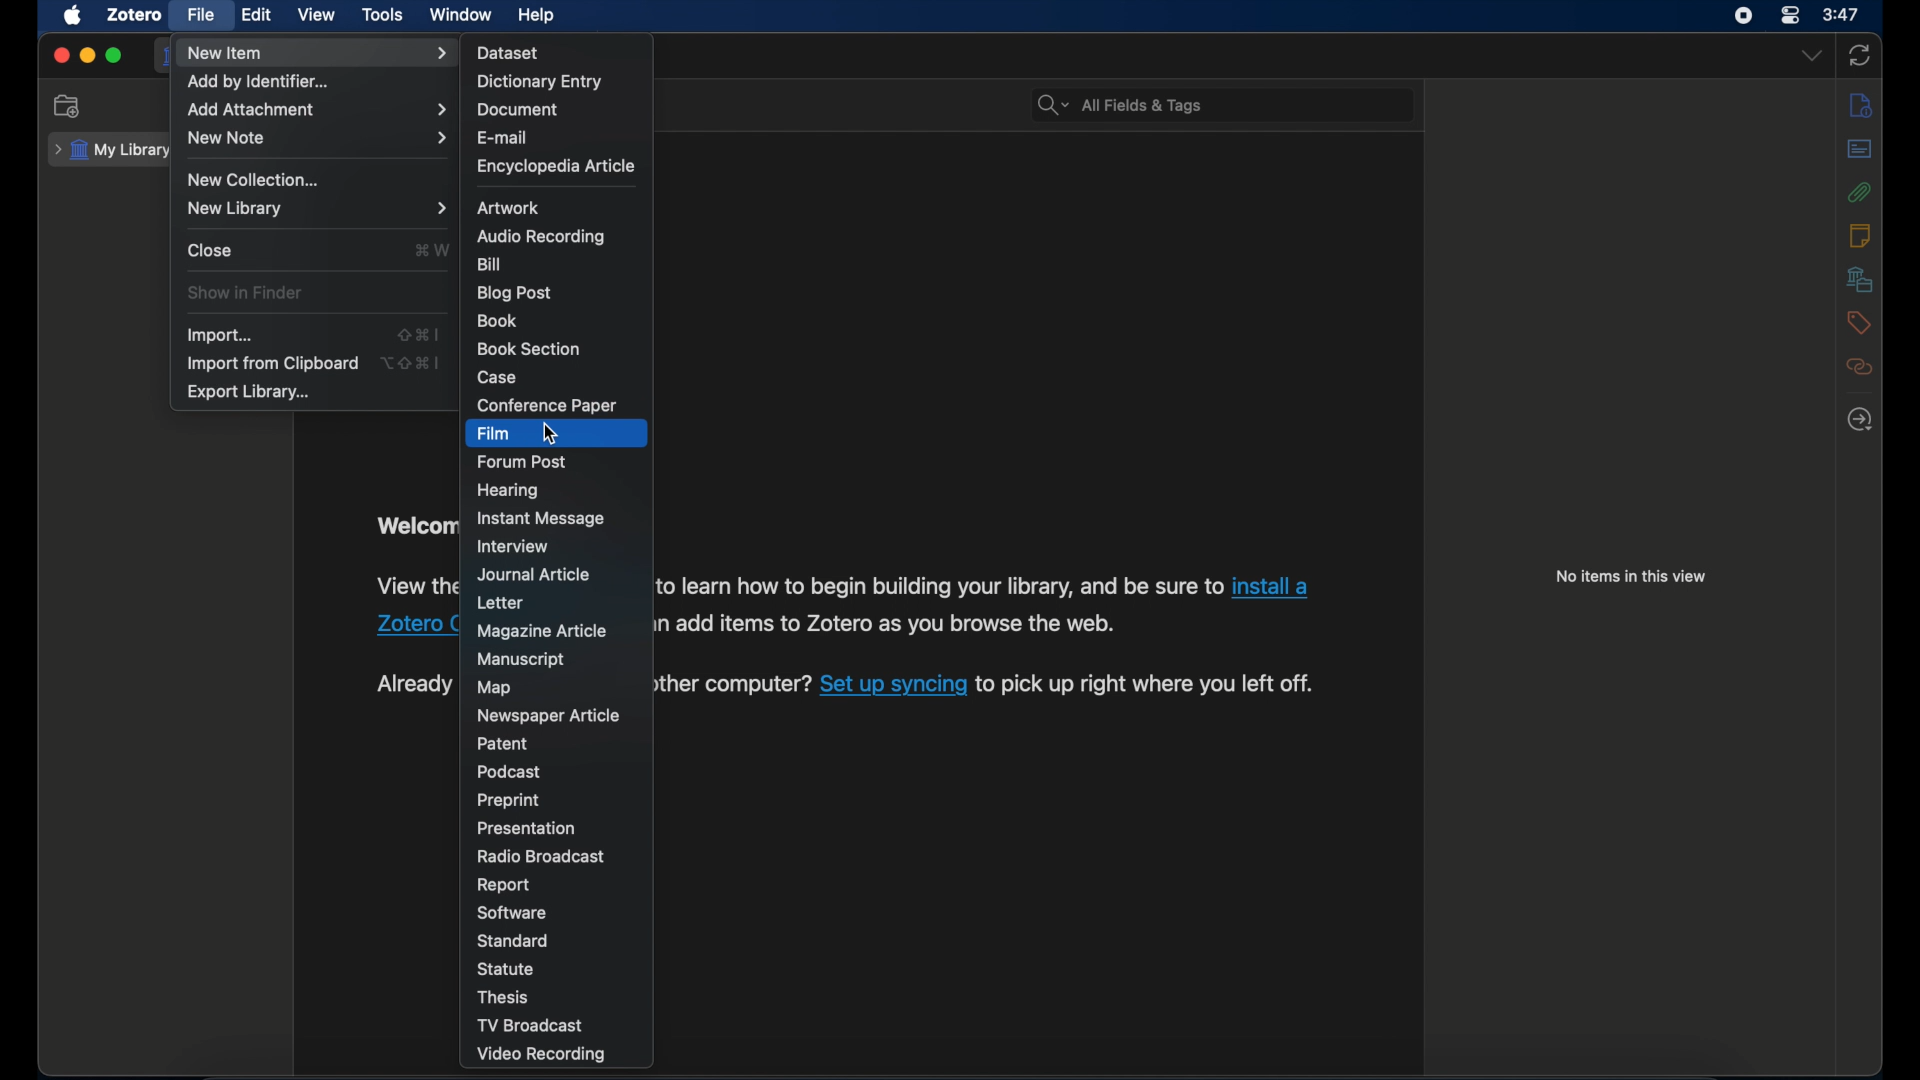 The image size is (1920, 1080). I want to click on document, so click(516, 111).